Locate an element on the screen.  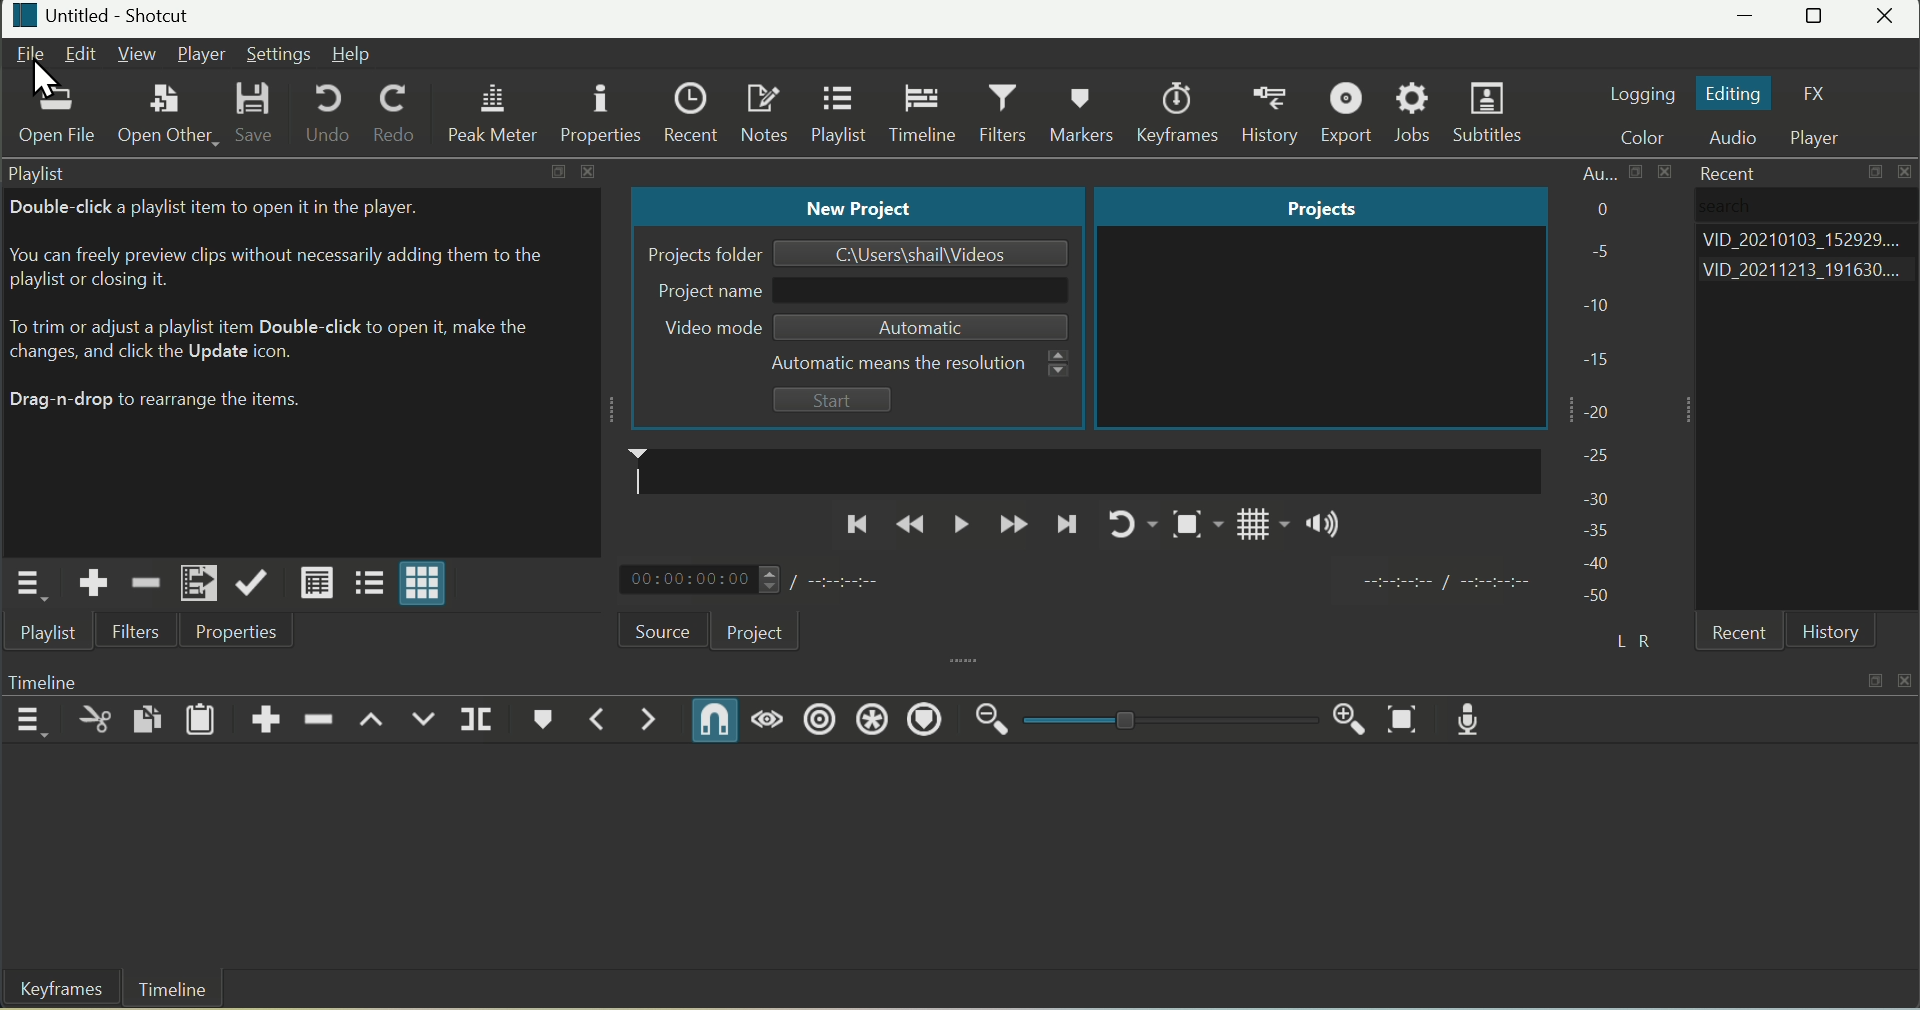
History is located at coordinates (1831, 632).